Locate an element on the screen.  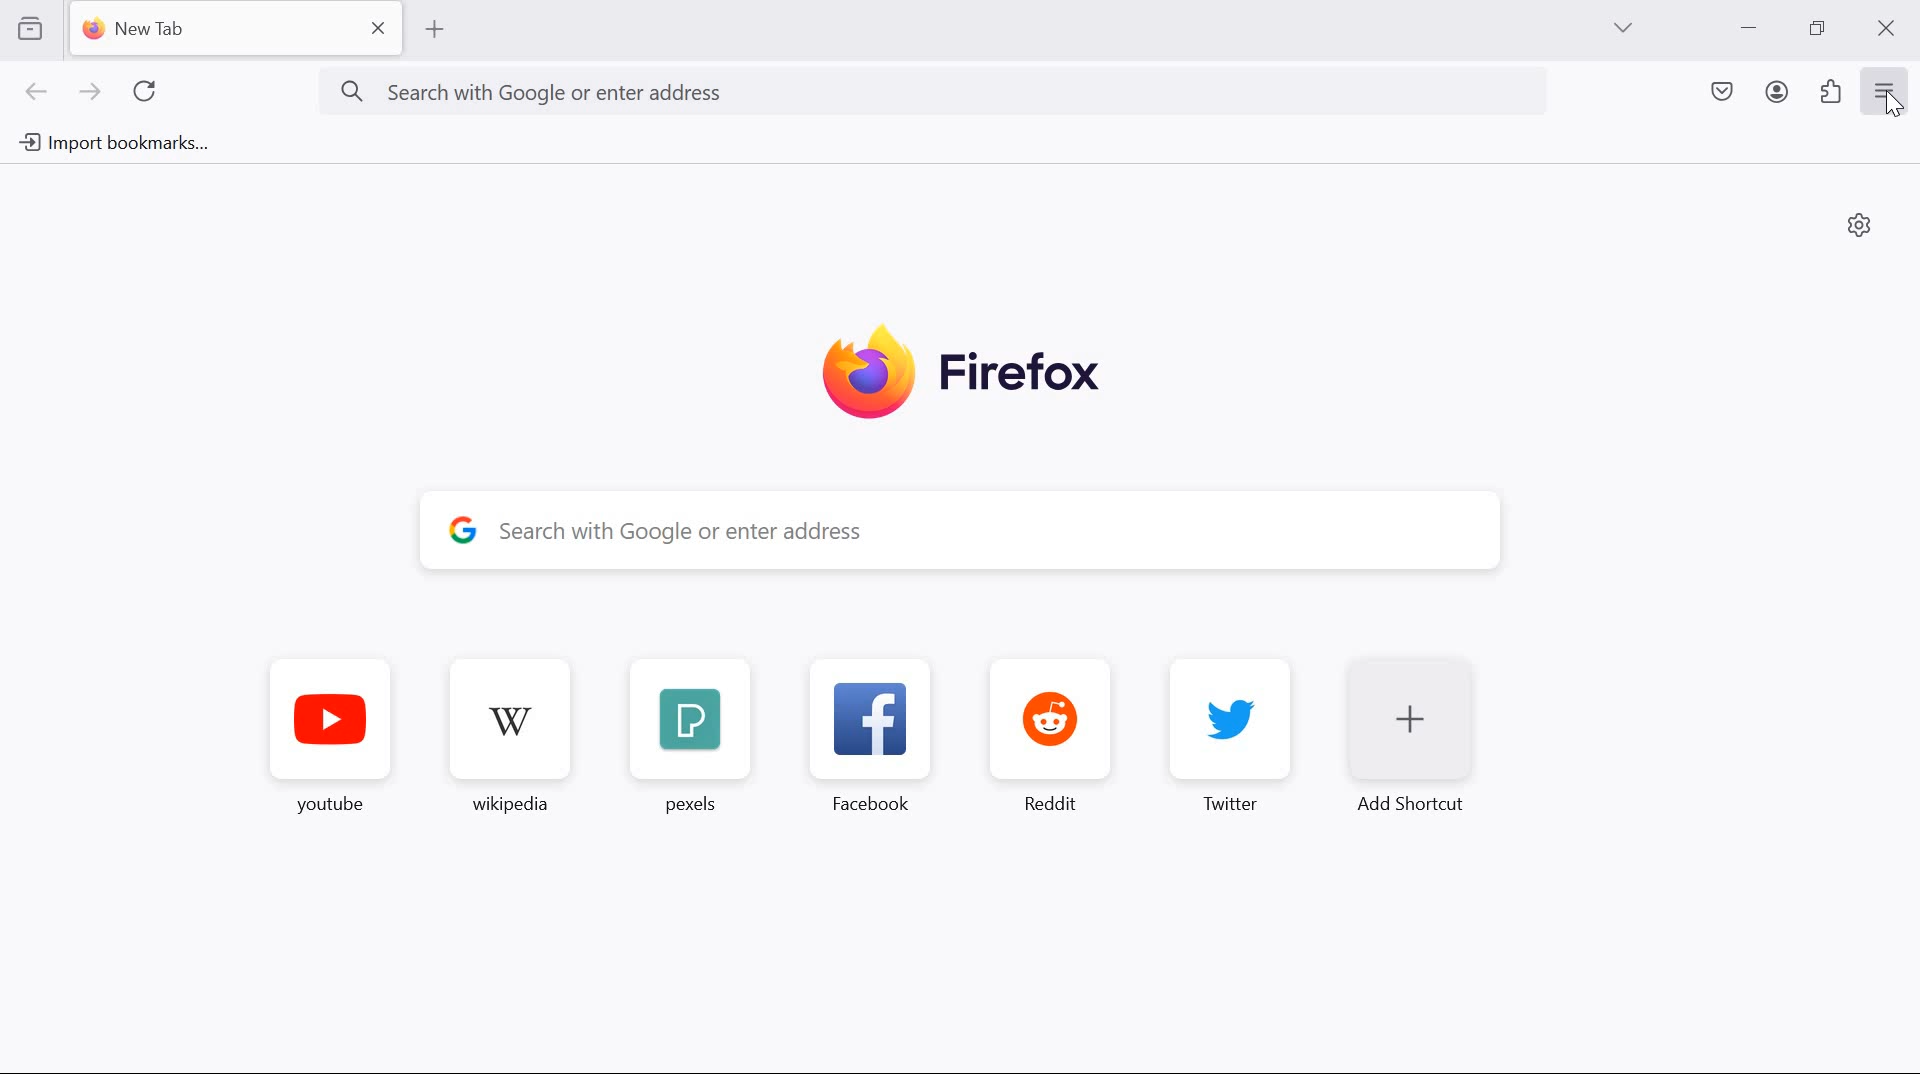
import bookmarks is located at coordinates (119, 143).